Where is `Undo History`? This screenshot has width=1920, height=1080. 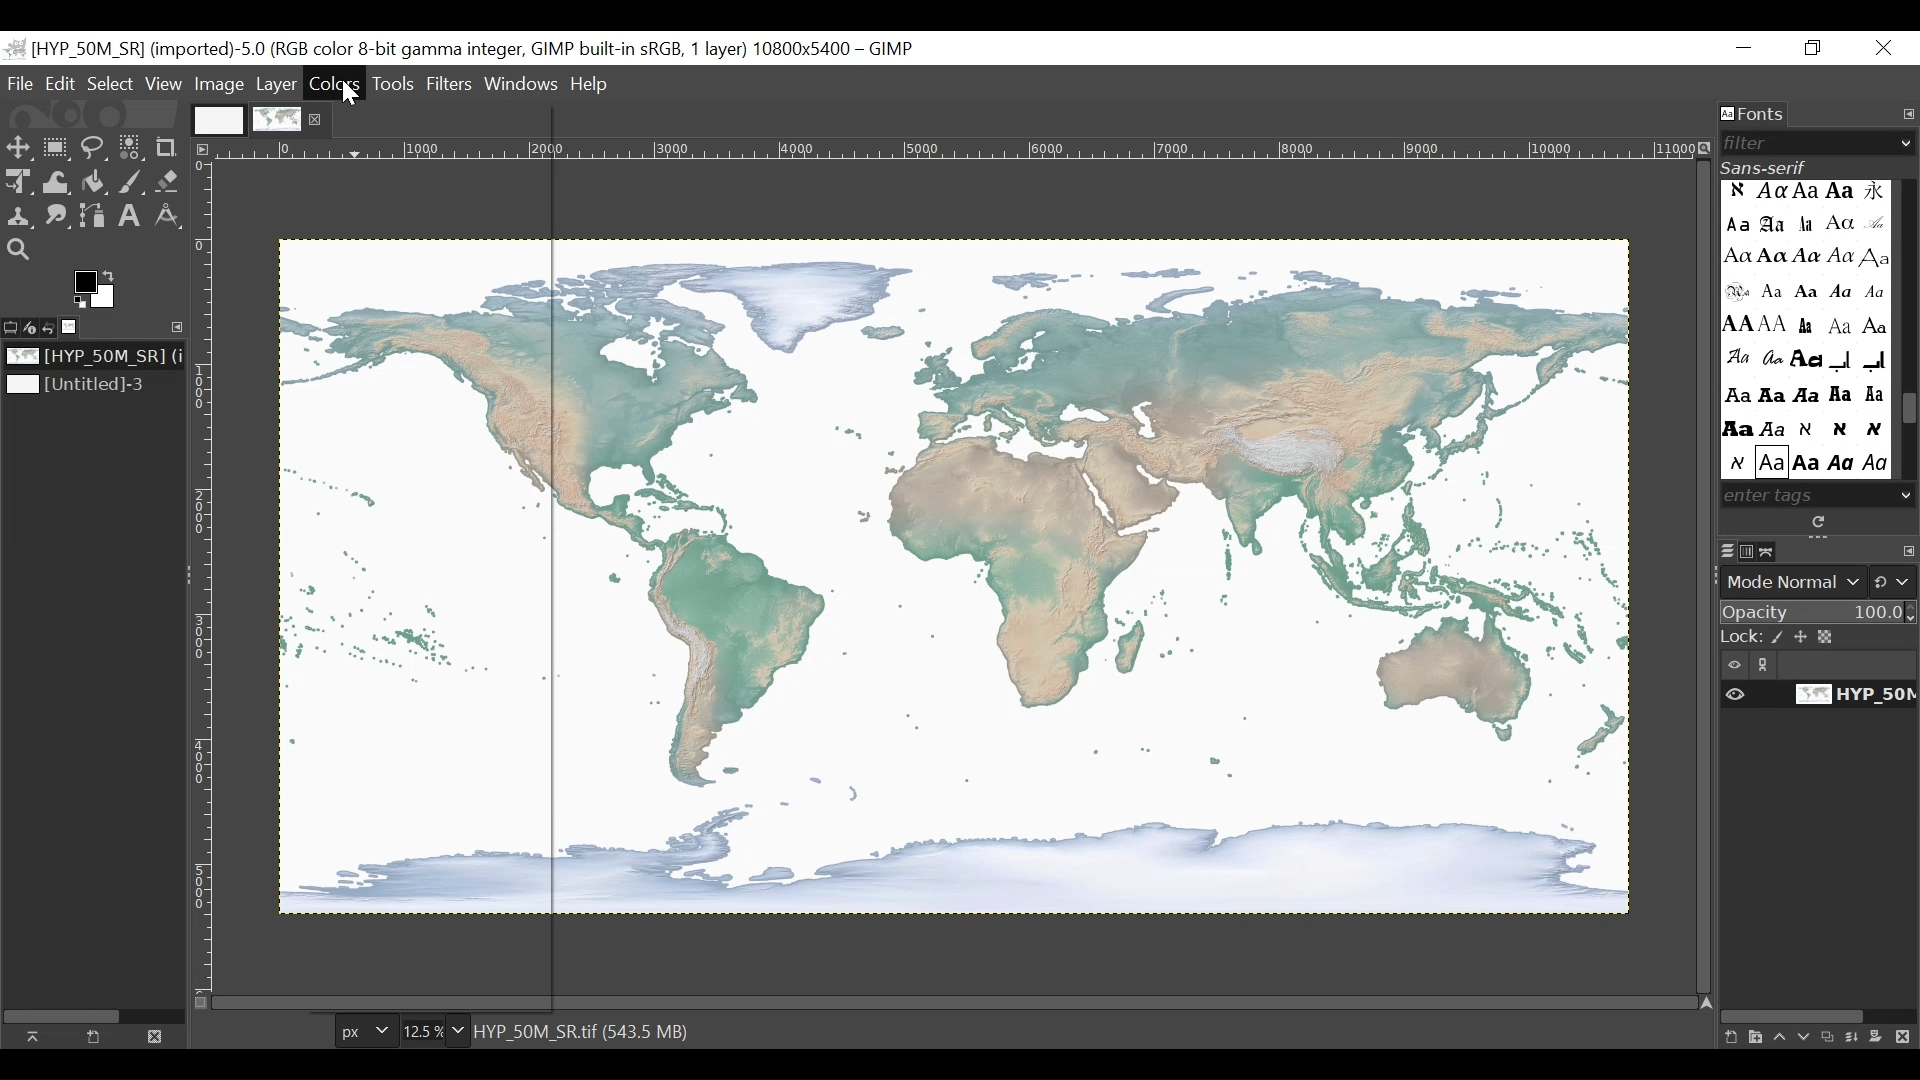 Undo History is located at coordinates (55, 328).